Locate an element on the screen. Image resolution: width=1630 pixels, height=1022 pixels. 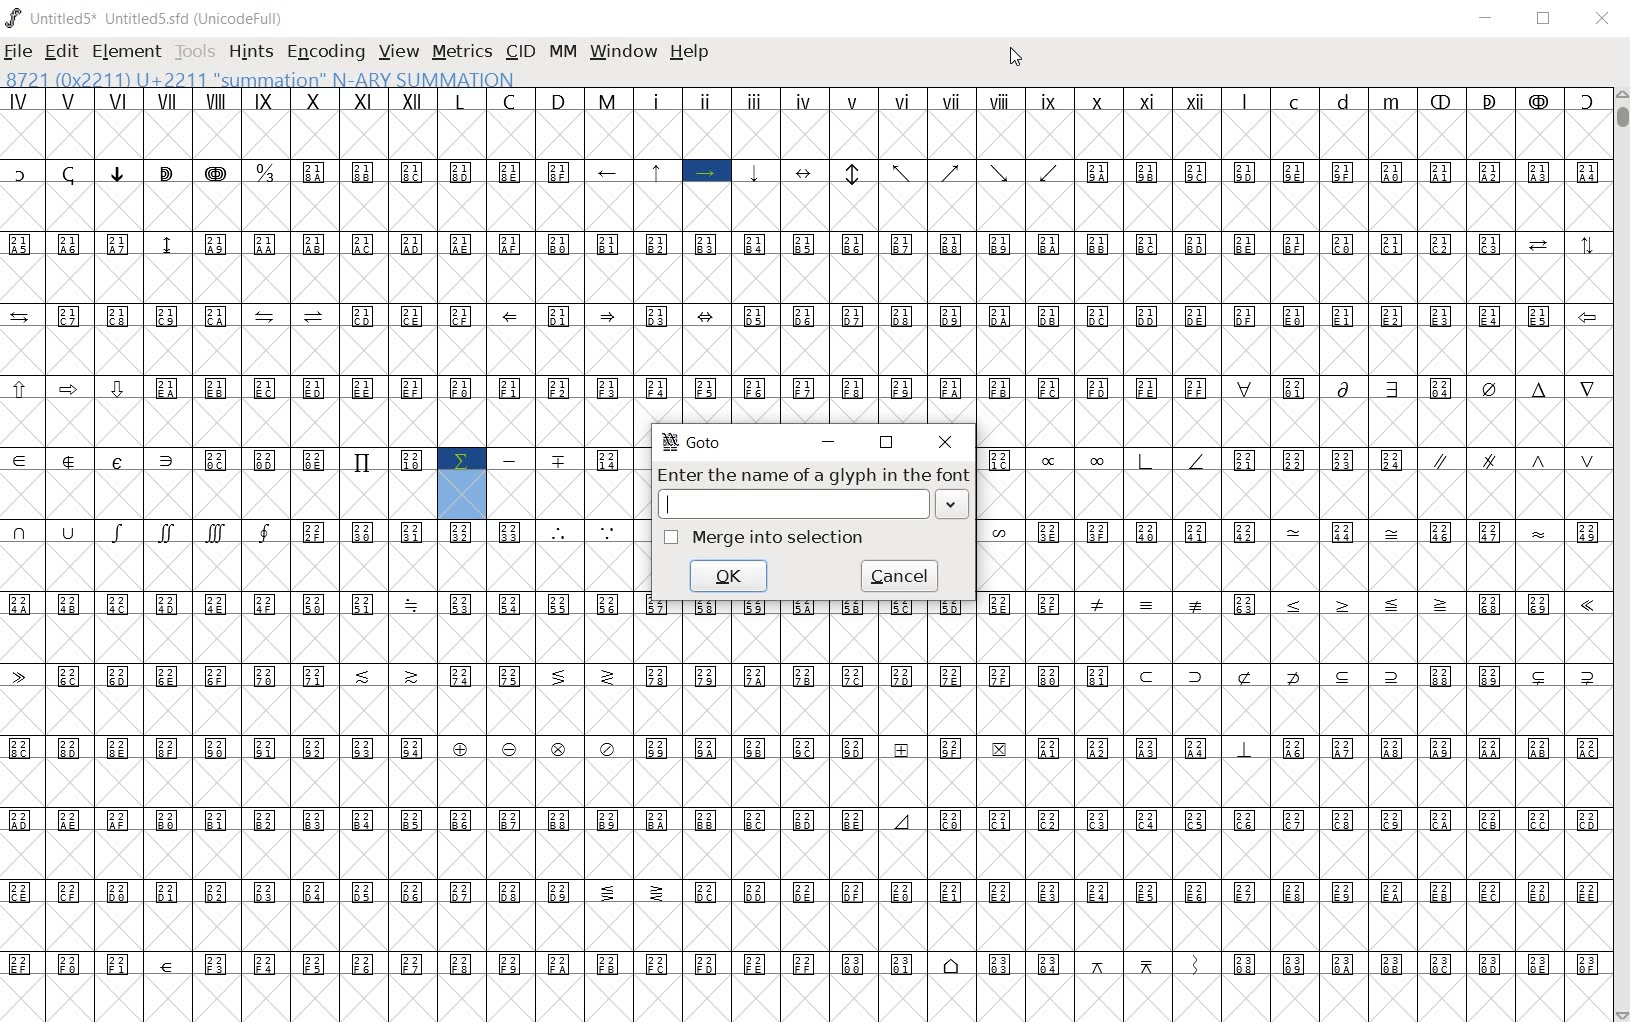
empty cells is located at coordinates (566, 493).